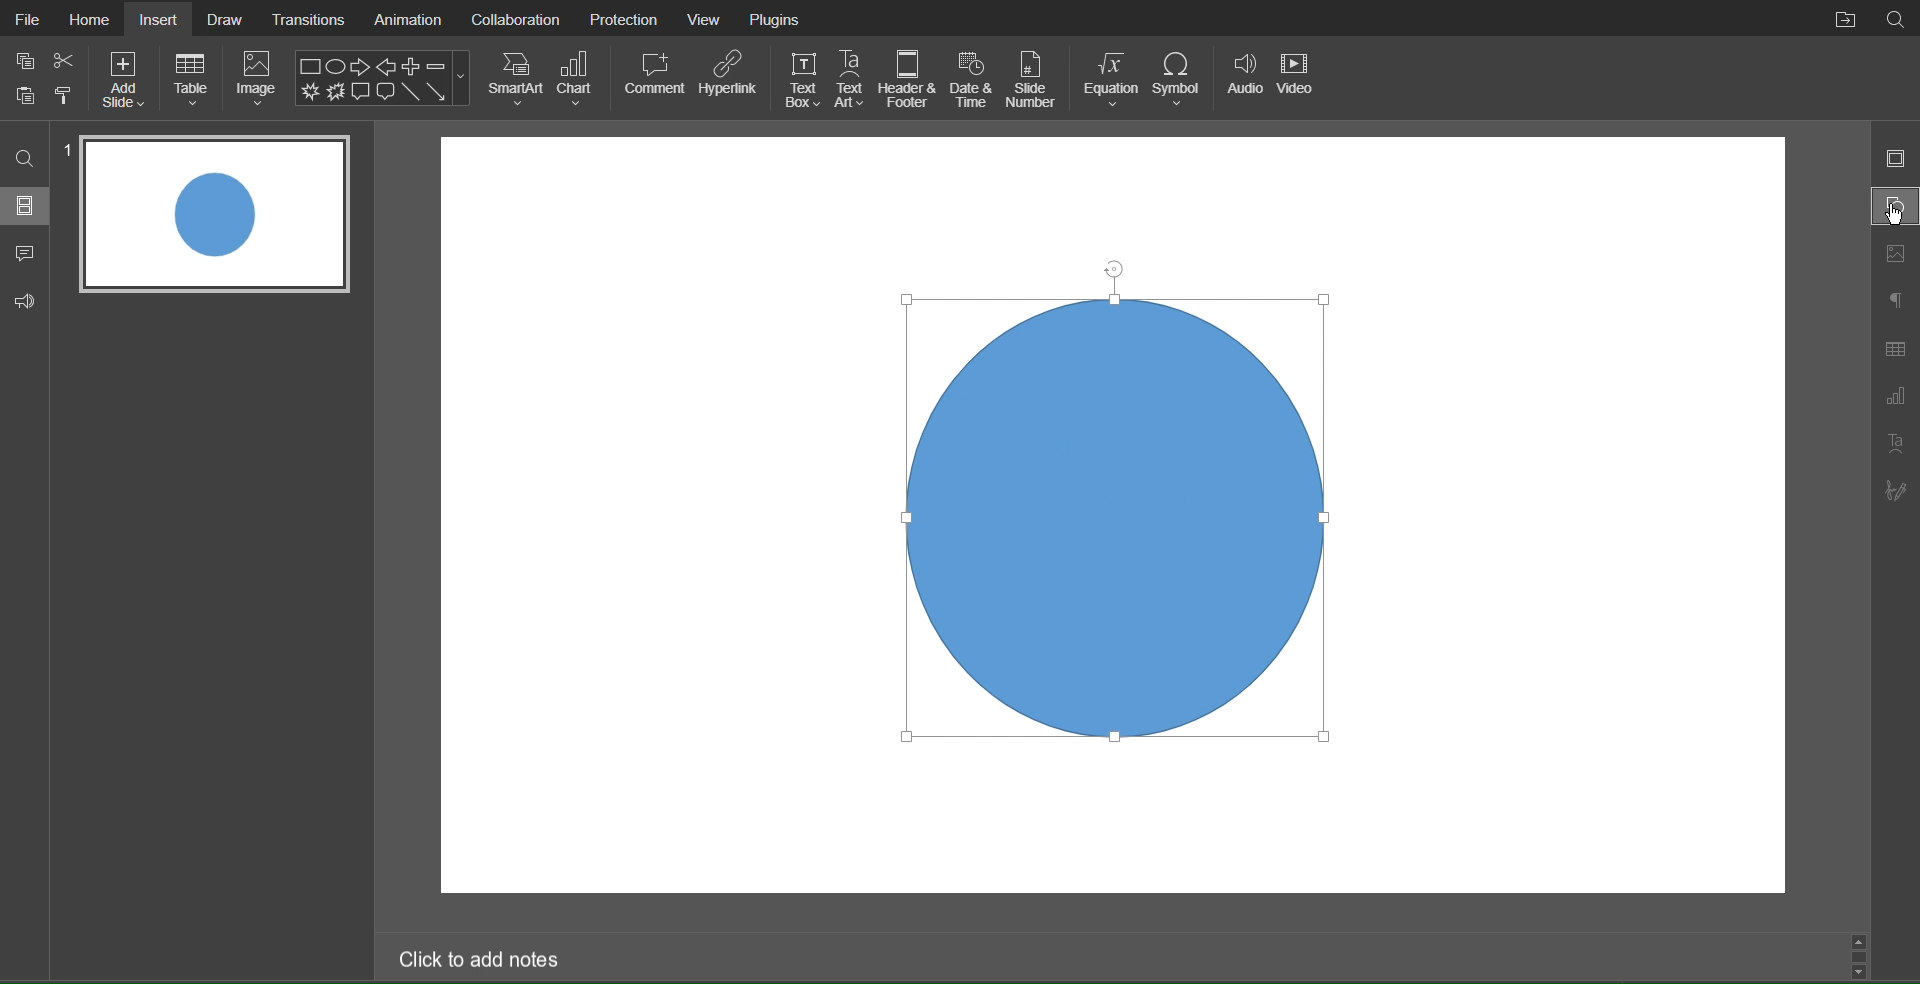  I want to click on format painter, so click(70, 97).